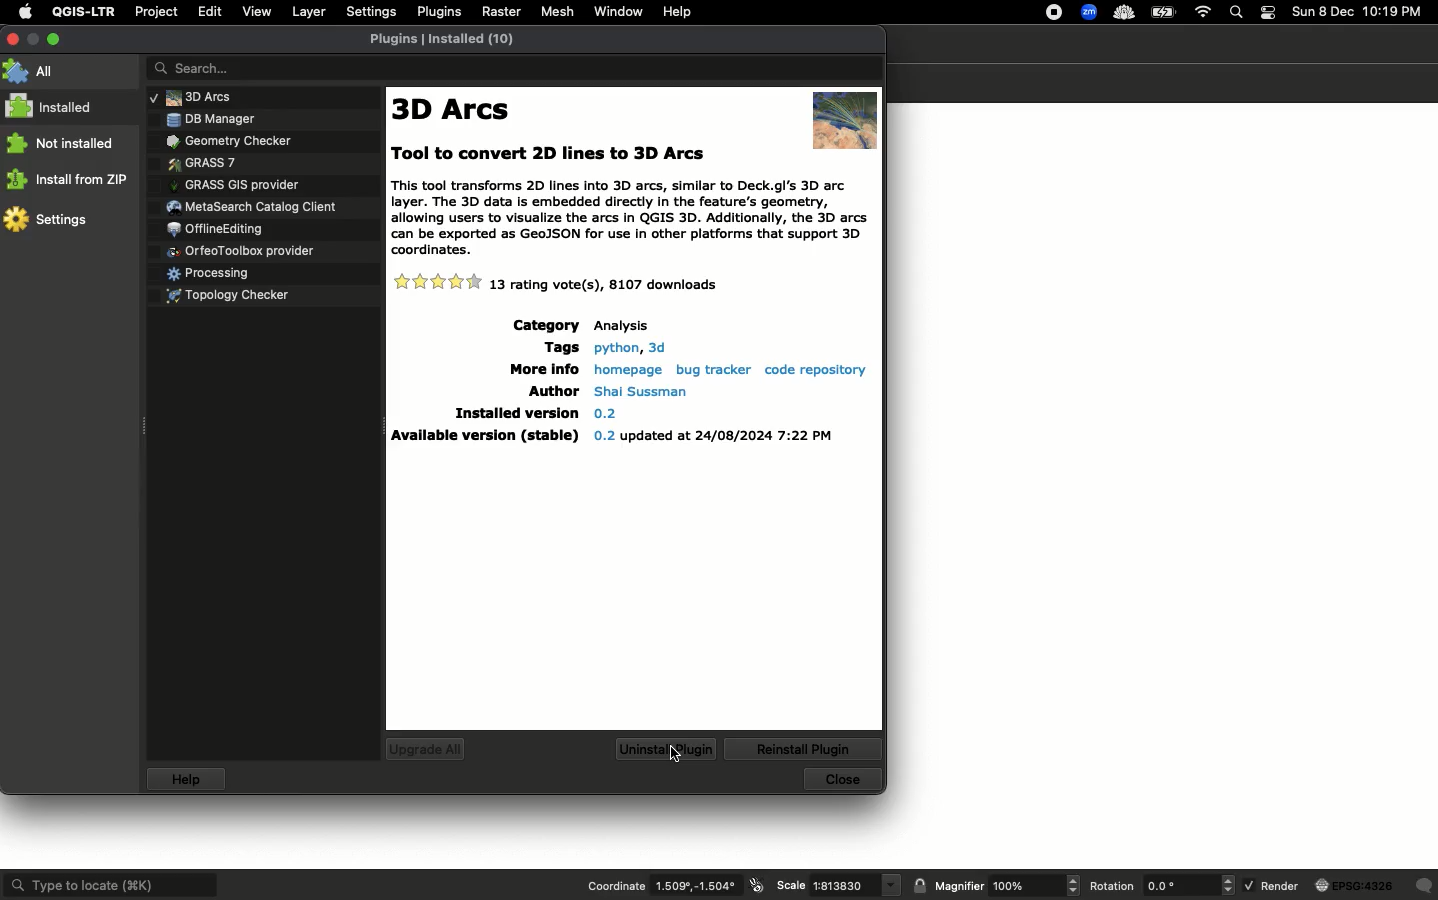 The width and height of the screenshot is (1438, 900). Describe the element at coordinates (49, 221) in the screenshot. I see `Settings` at that location.